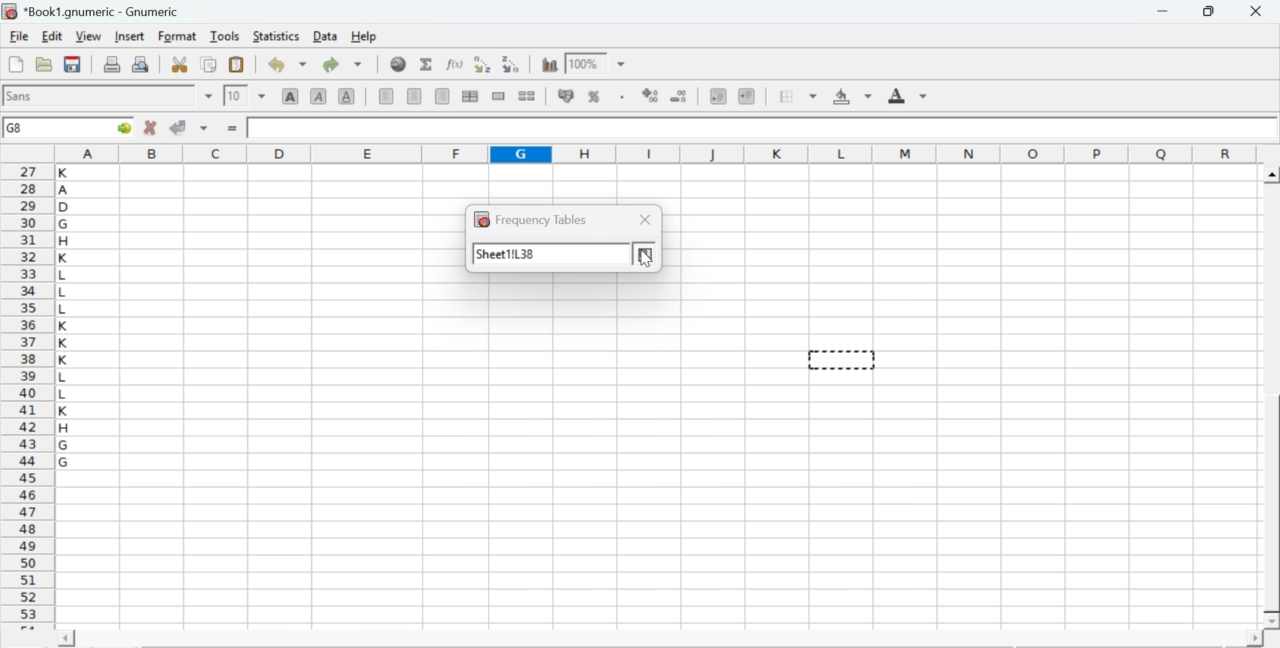  What do you see at coordinates (291, 95) in the screenshot?
I see `bold` at bounding box center [291, 95].